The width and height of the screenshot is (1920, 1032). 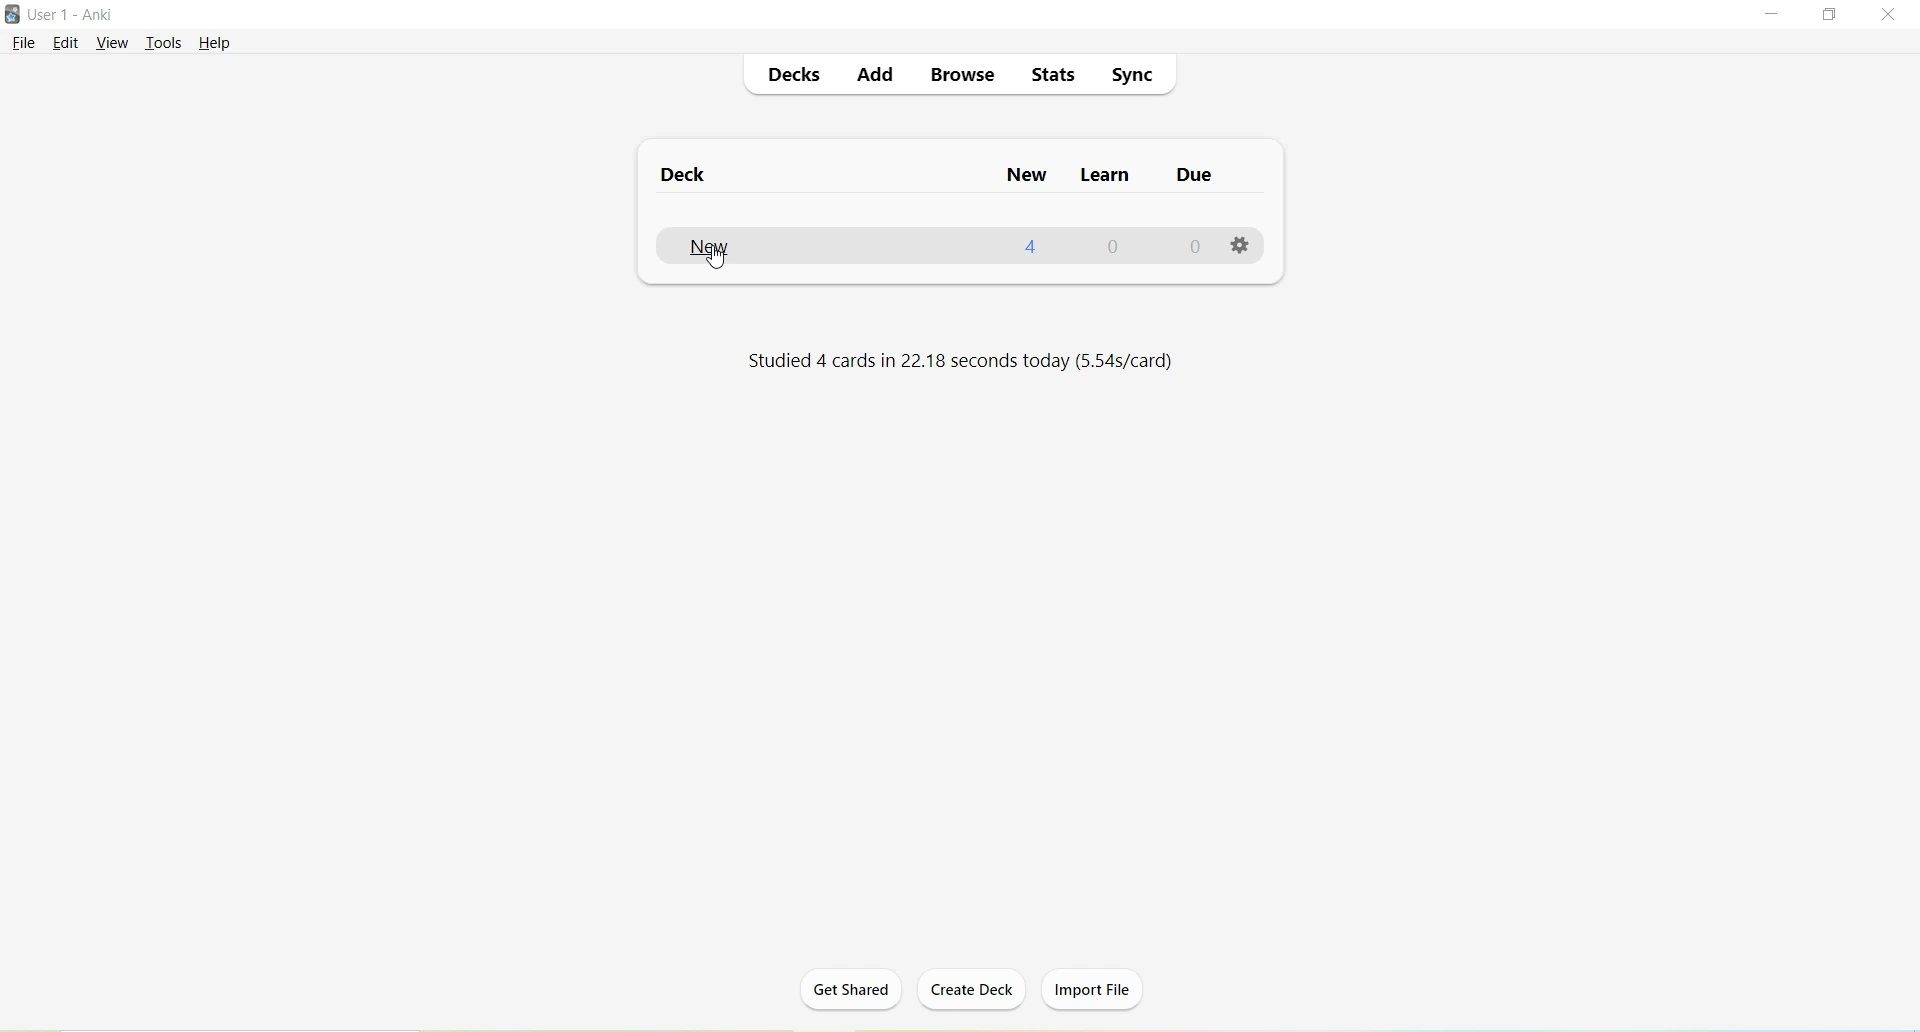 What do you see at coordinates (1114, 246) in the screenshot?
I see `0` at bounding box center [1114, 246].